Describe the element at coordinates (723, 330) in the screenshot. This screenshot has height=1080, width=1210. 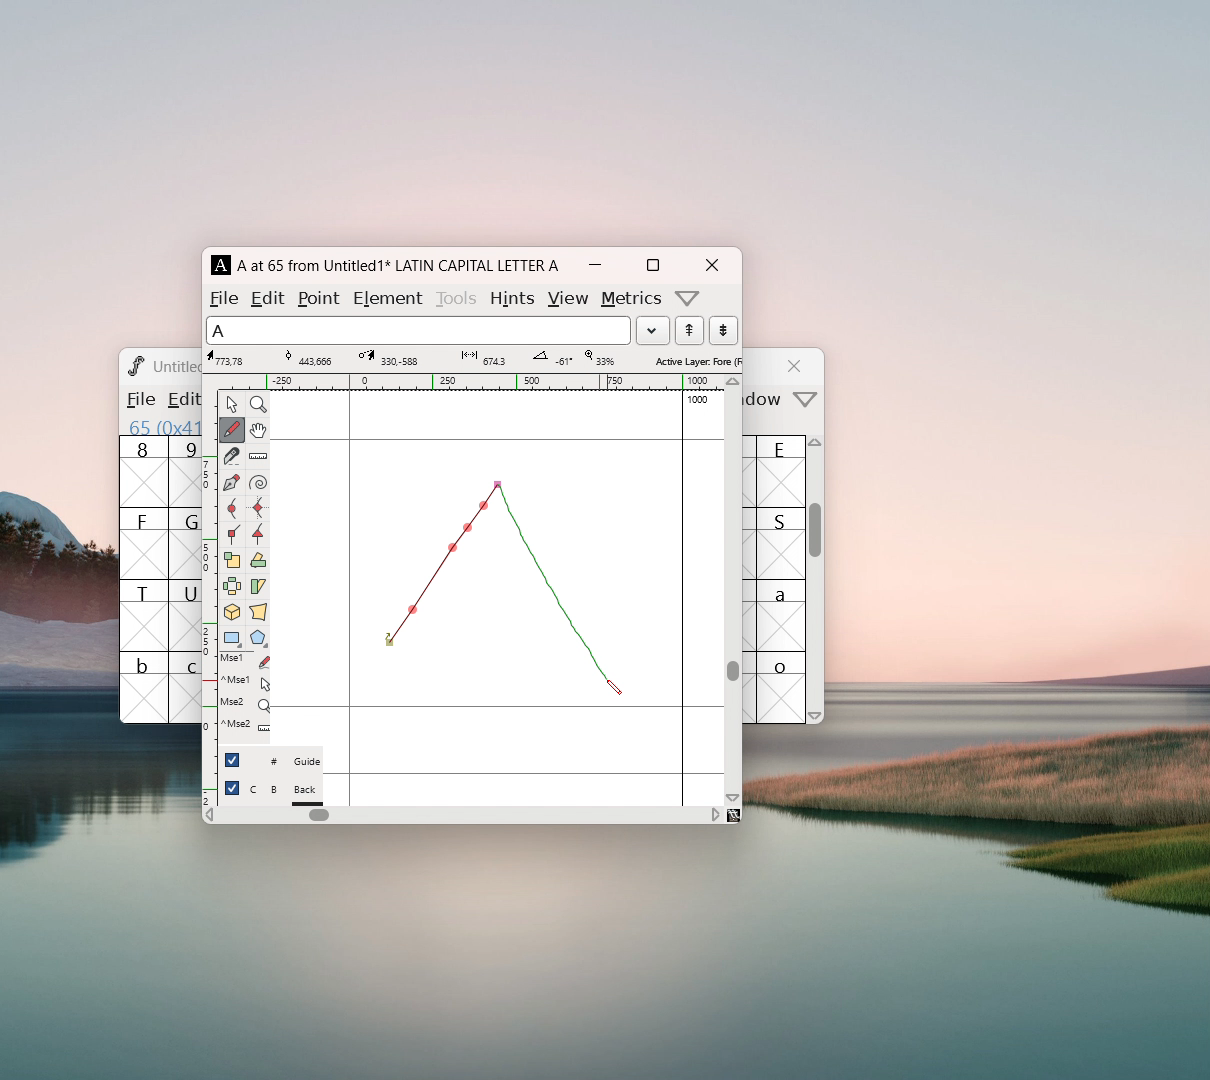
I see `show the previous word in the wordlist` at that location.